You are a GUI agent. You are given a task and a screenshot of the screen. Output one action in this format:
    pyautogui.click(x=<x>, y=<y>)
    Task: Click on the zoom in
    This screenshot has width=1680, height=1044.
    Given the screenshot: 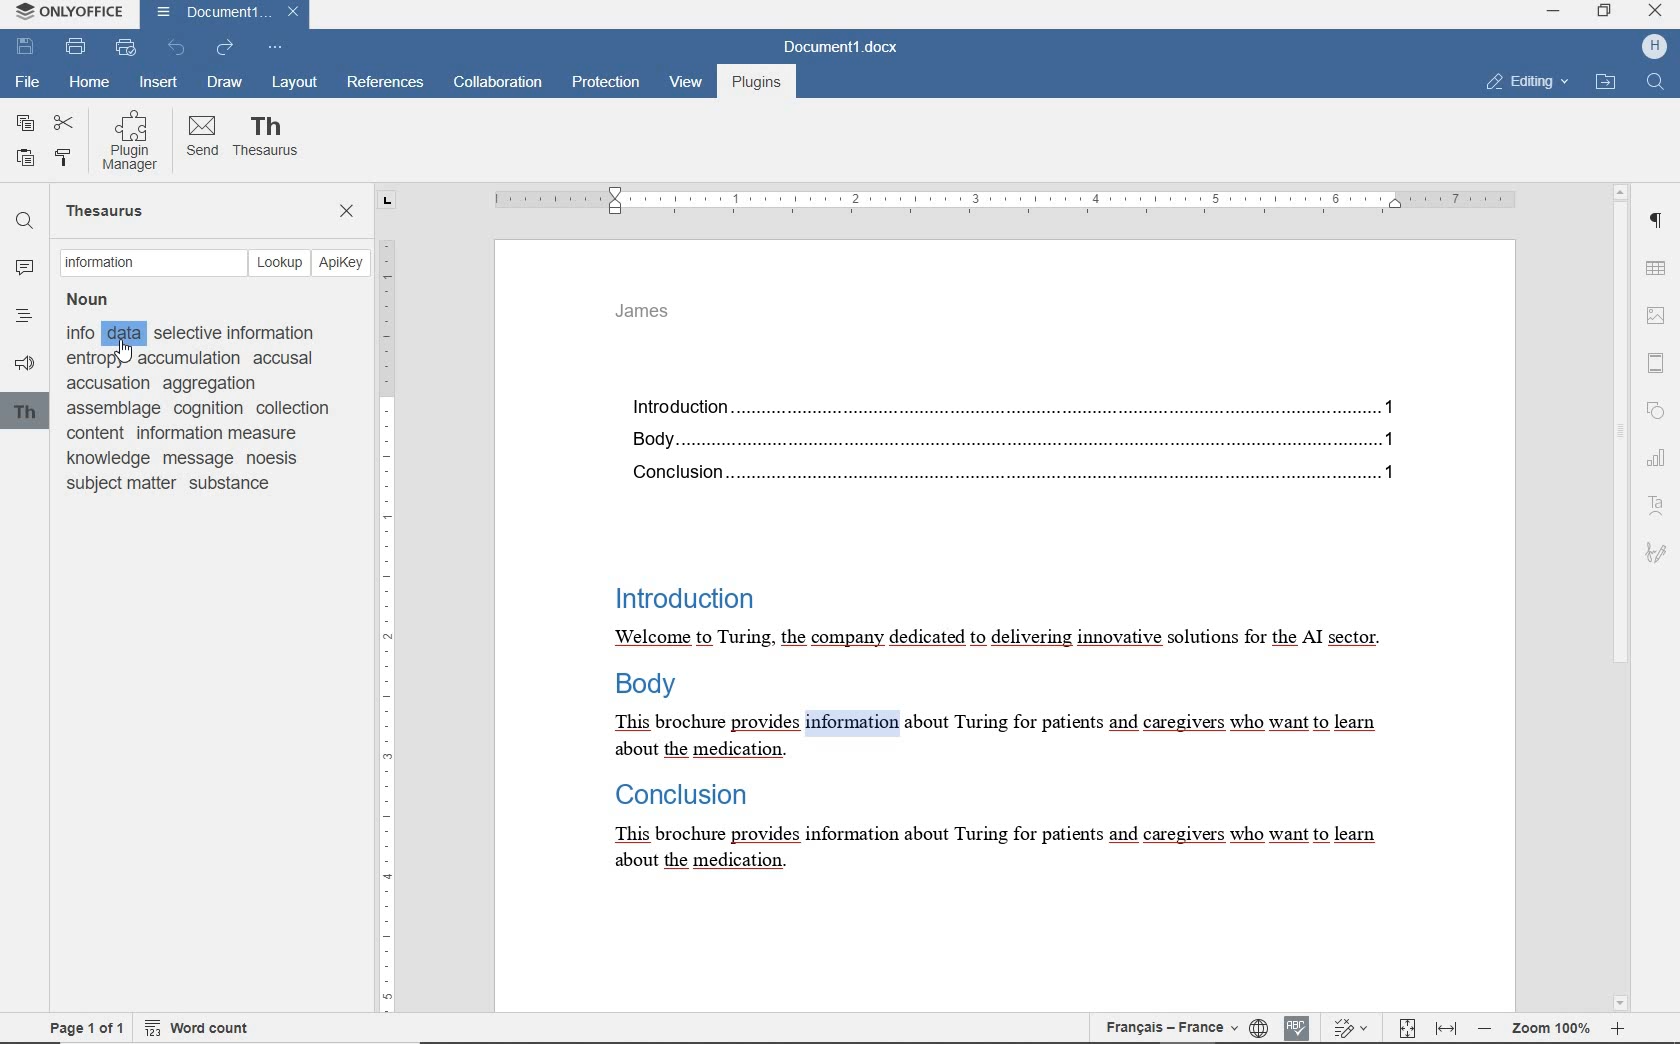 What is the action you would take?
    pyautogui.click(x=1623, y=1029)
    